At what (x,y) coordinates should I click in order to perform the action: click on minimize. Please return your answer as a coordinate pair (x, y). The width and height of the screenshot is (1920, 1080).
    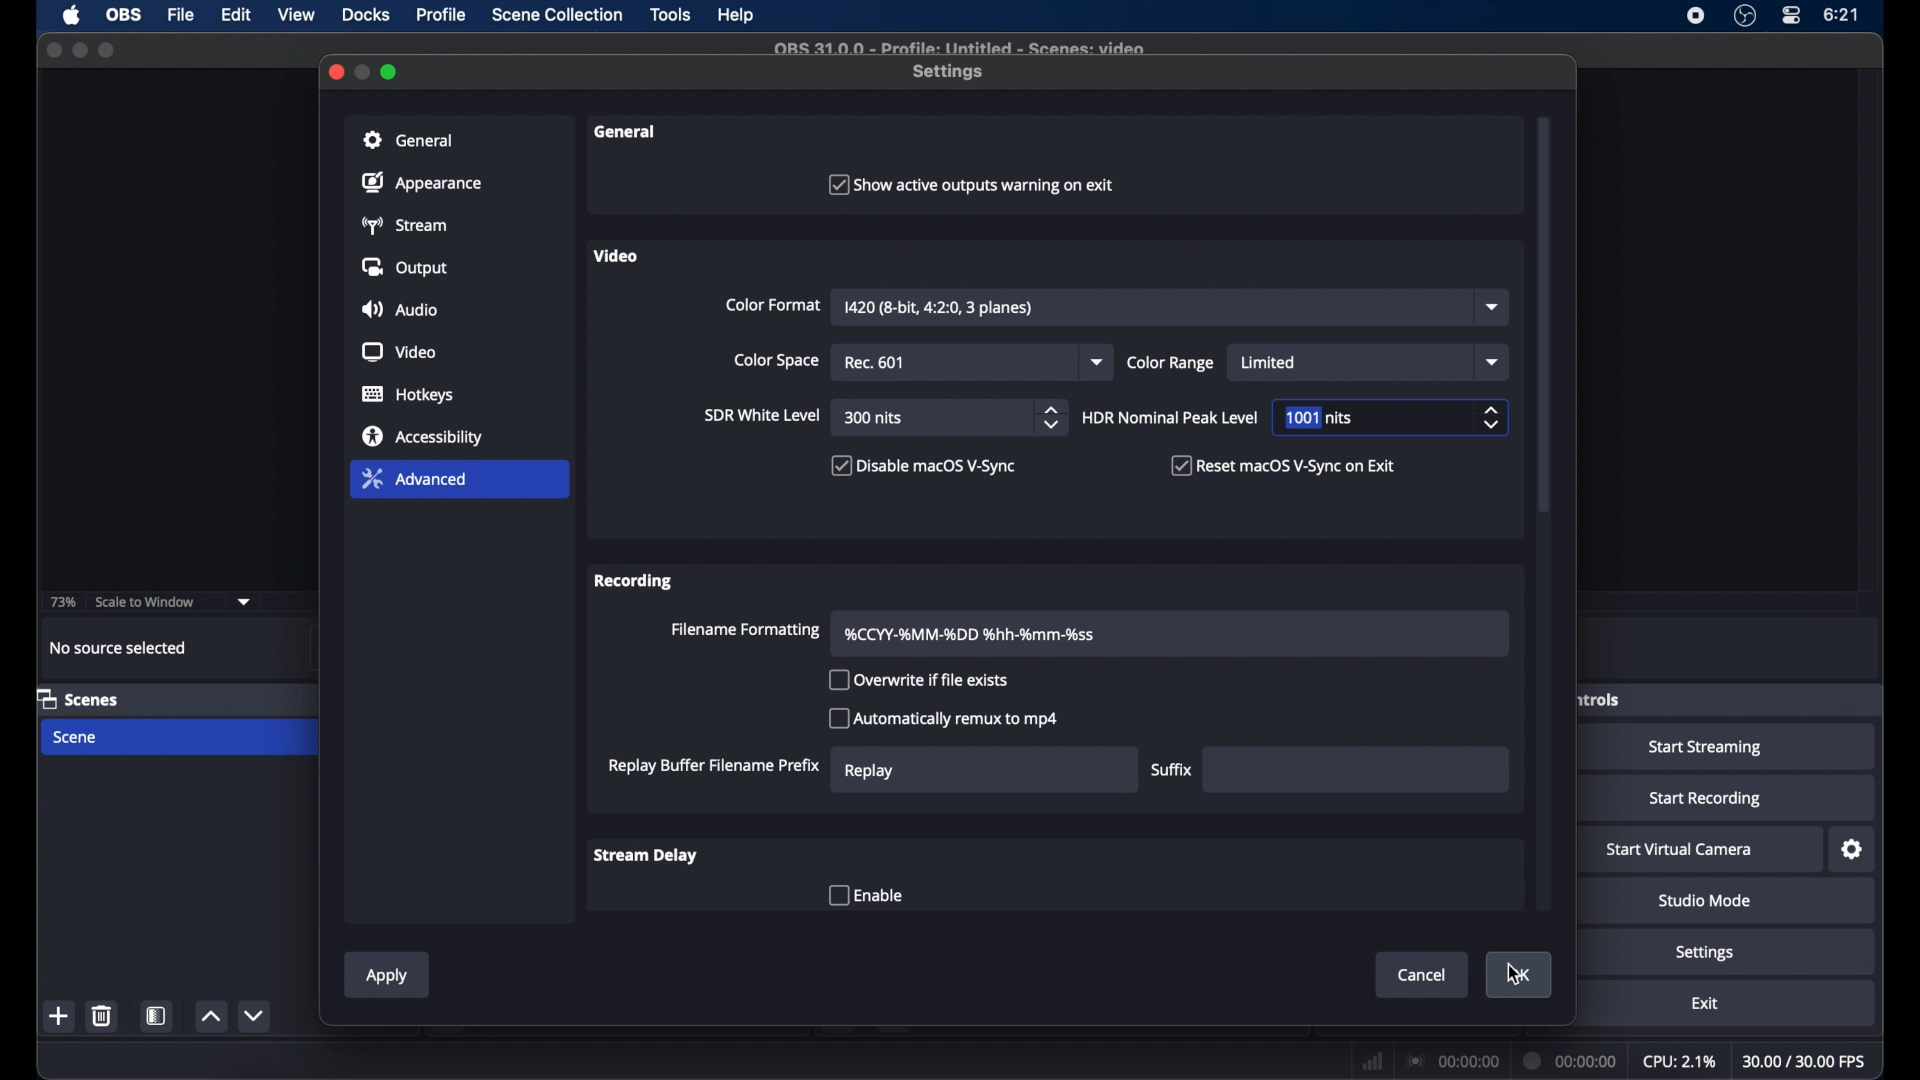
    Looking at the image, I should click on (79, 50).